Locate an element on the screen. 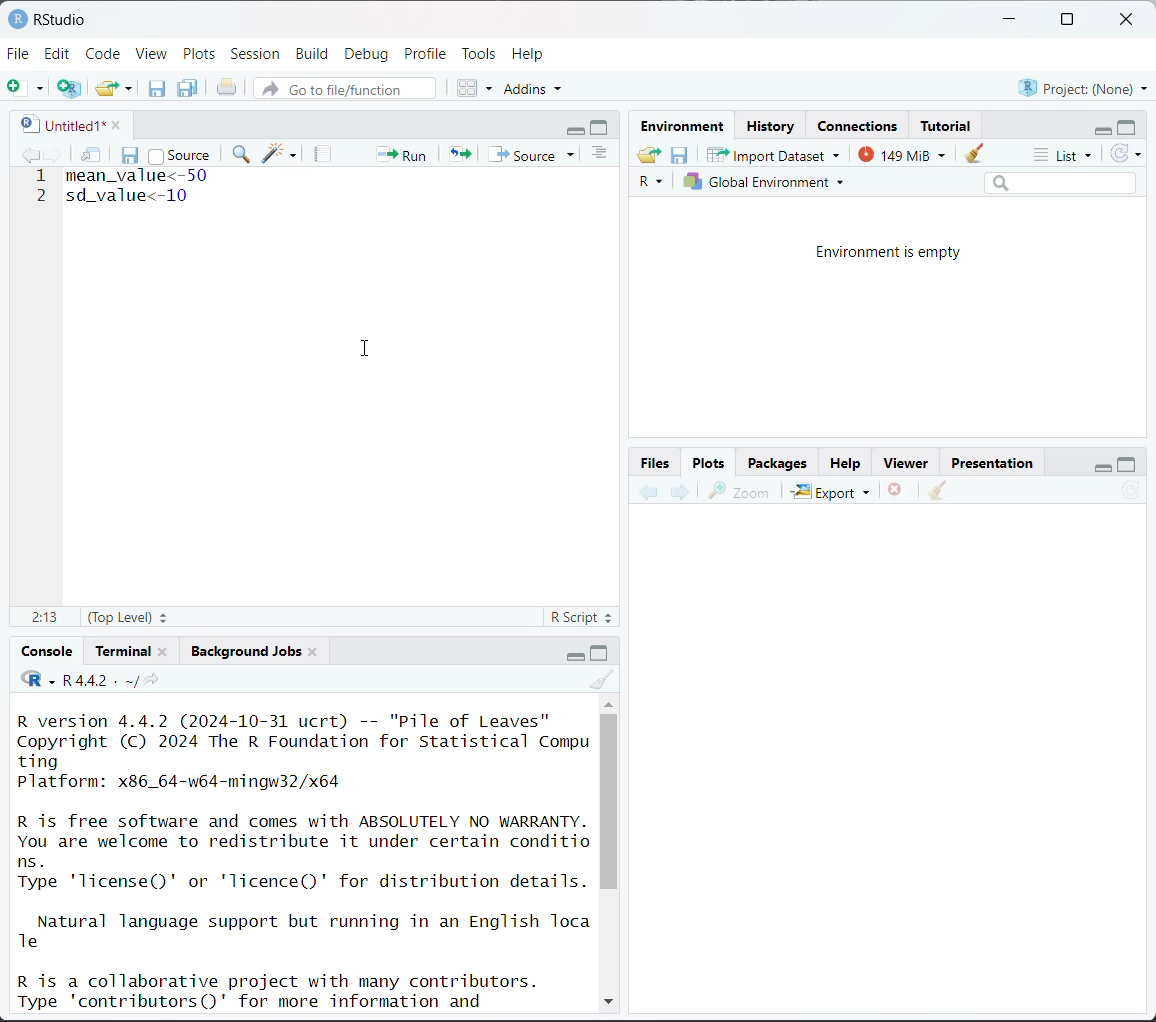 This screenshot has width=1156, height=1022. clear objects from workspace is located at coordinates (969, 150).